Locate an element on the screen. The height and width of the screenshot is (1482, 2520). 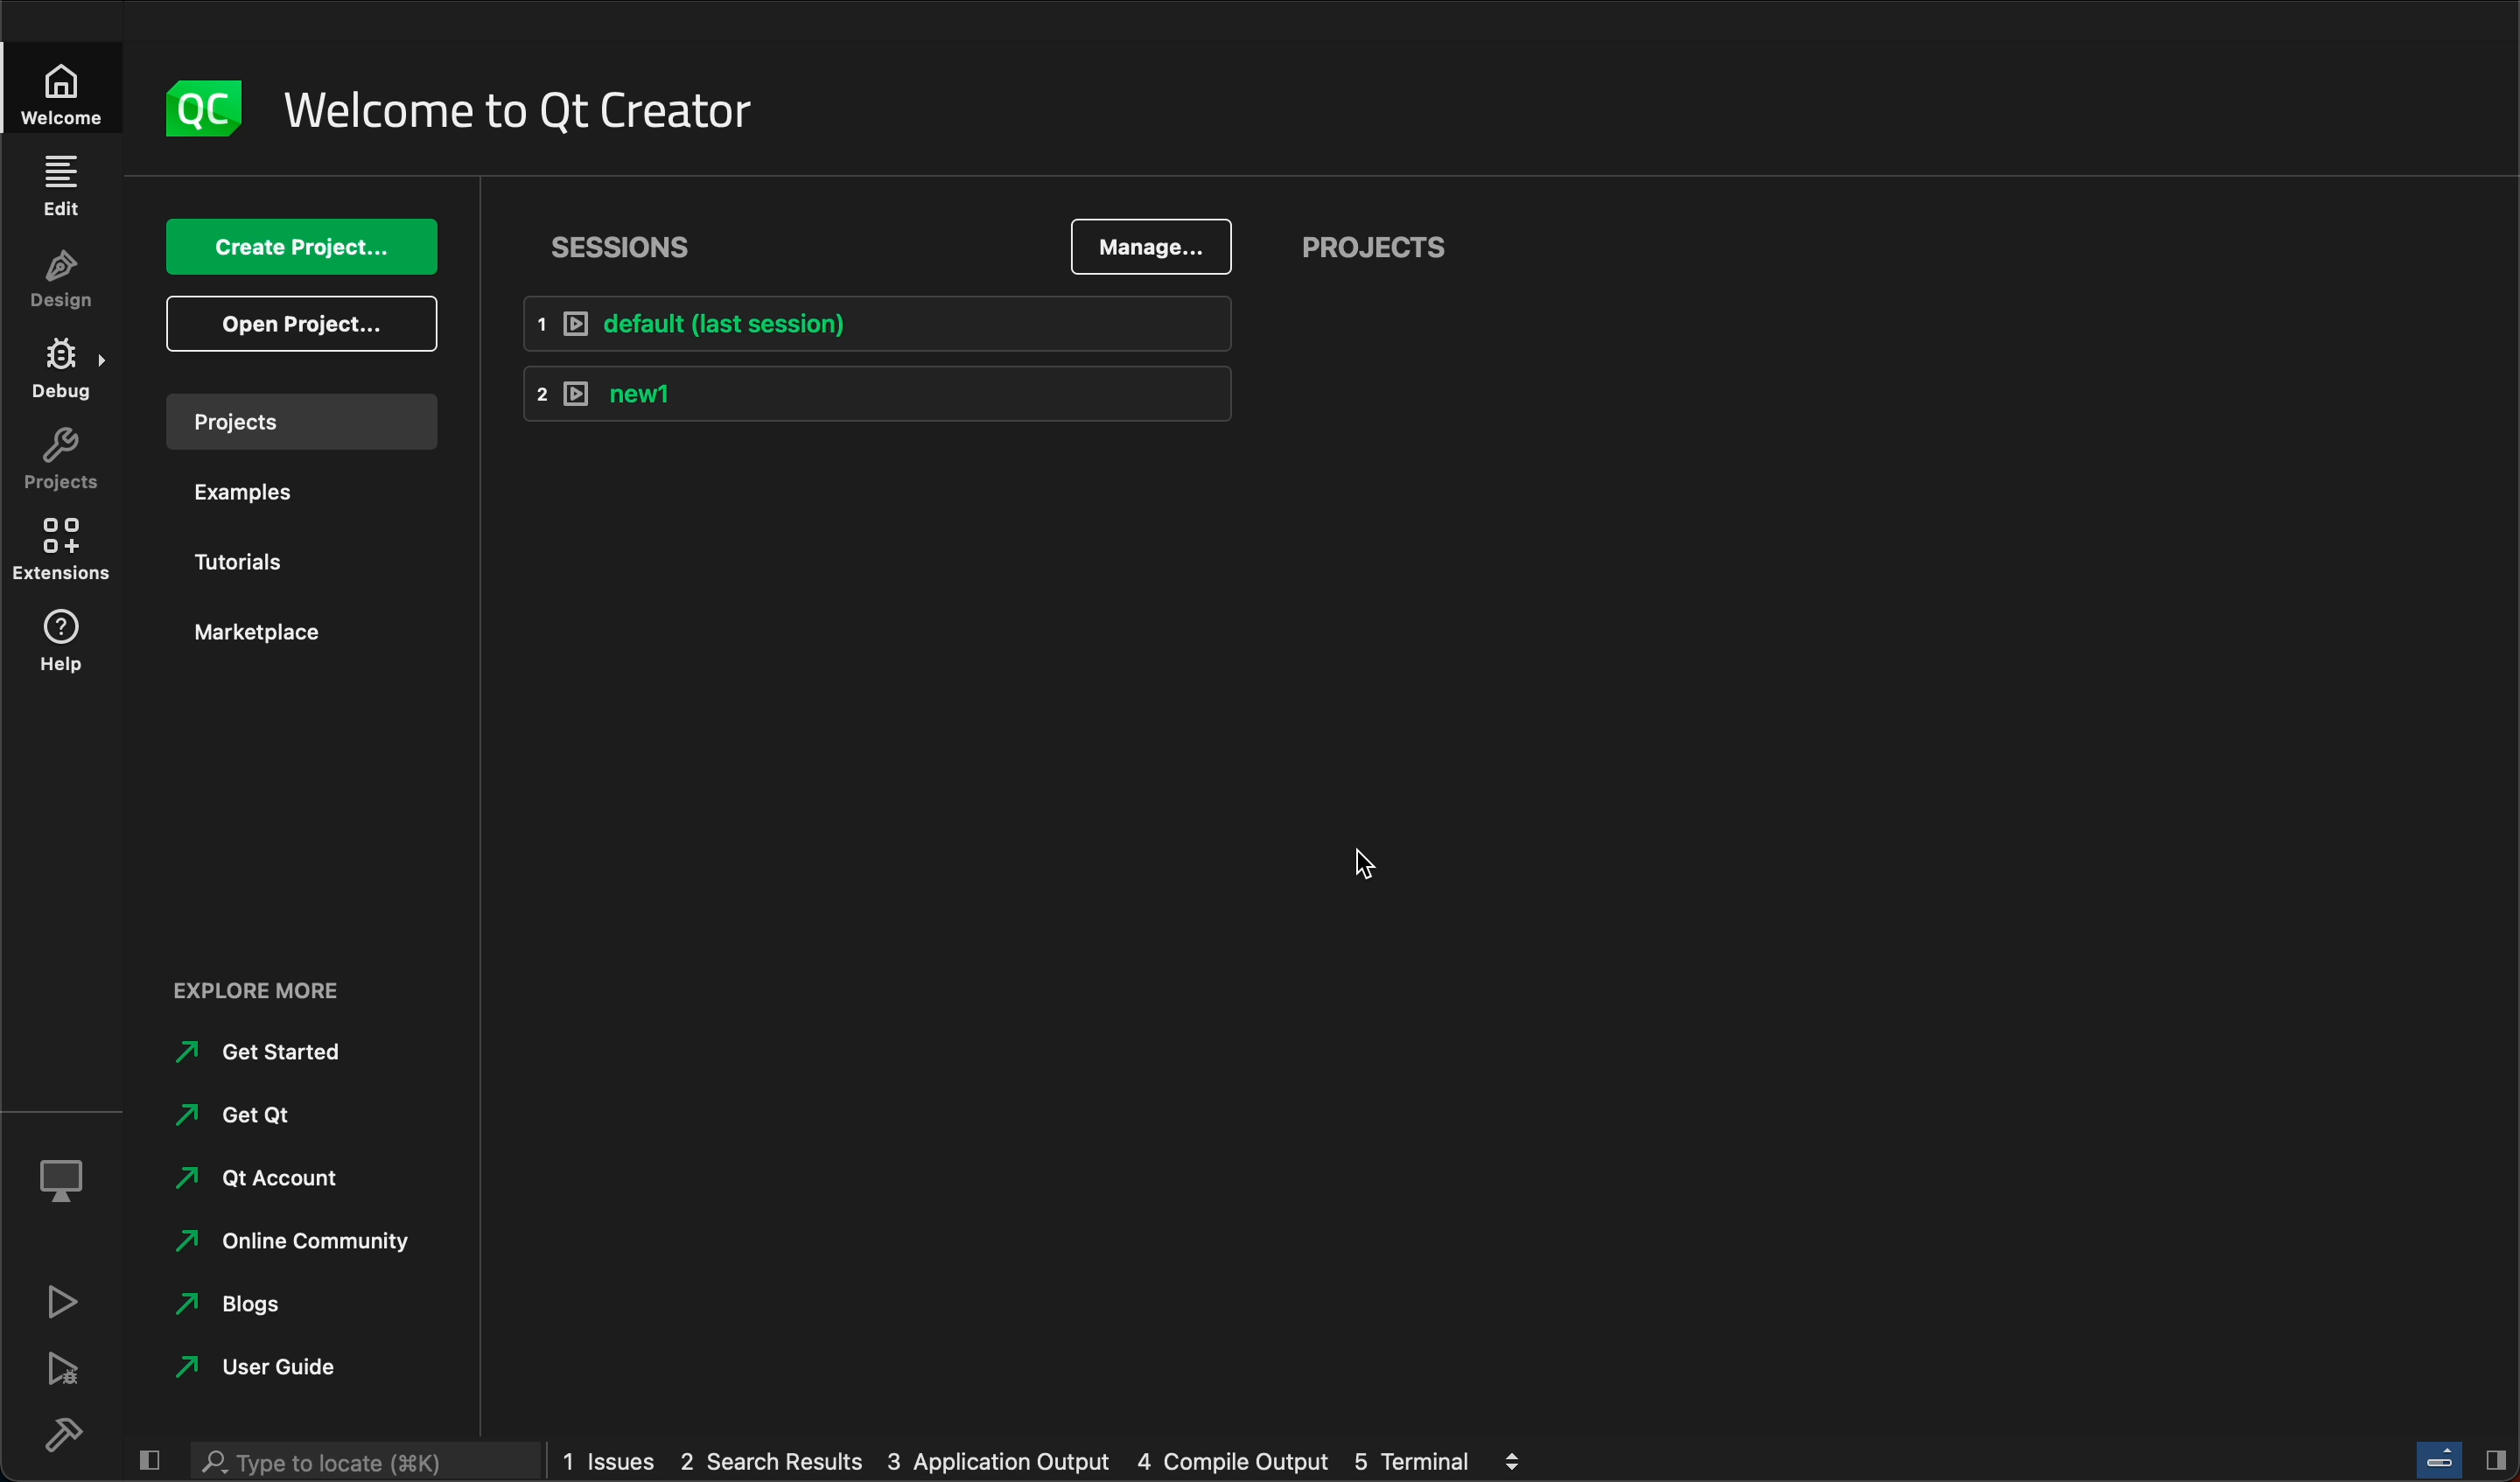
debug is located at coordinates (70, 1372).